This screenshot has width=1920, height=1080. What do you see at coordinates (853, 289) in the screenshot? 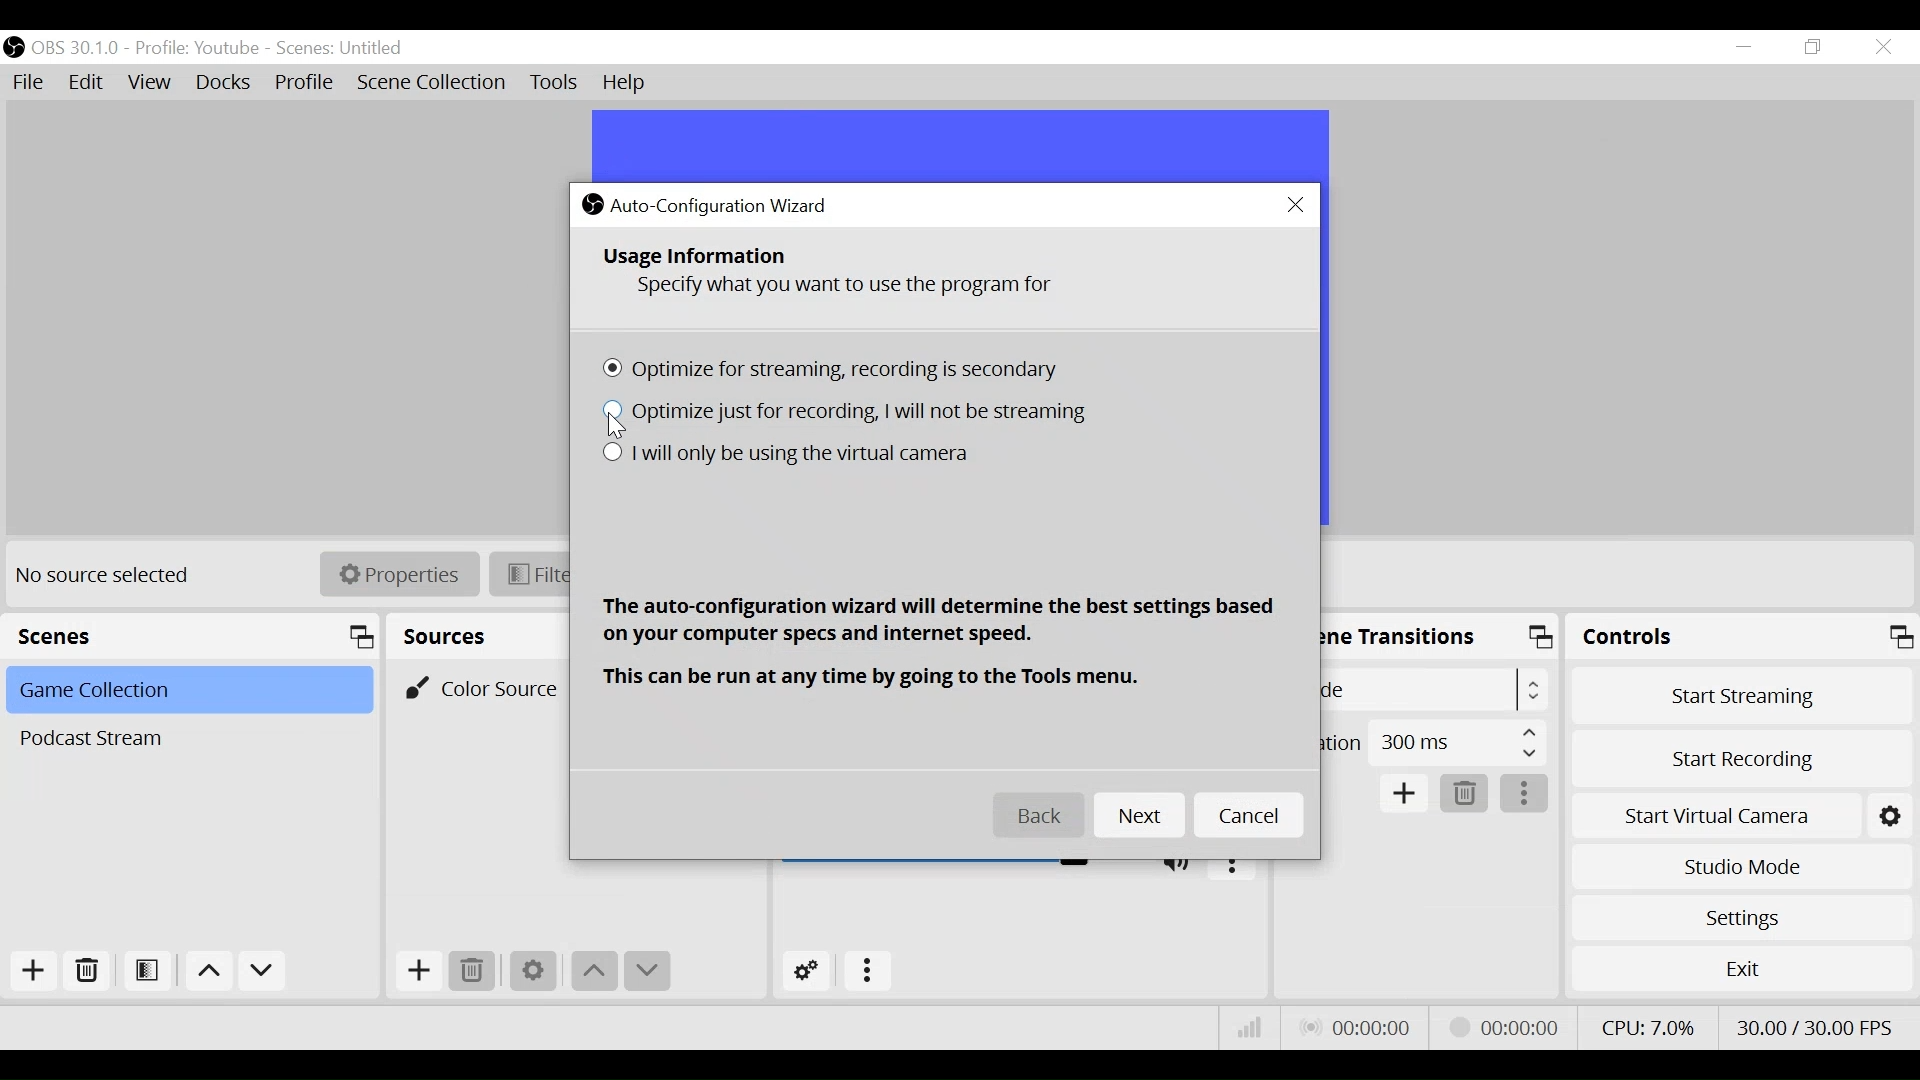
I see `Specify what you want to use the program for` at bounding box center [853, 289].